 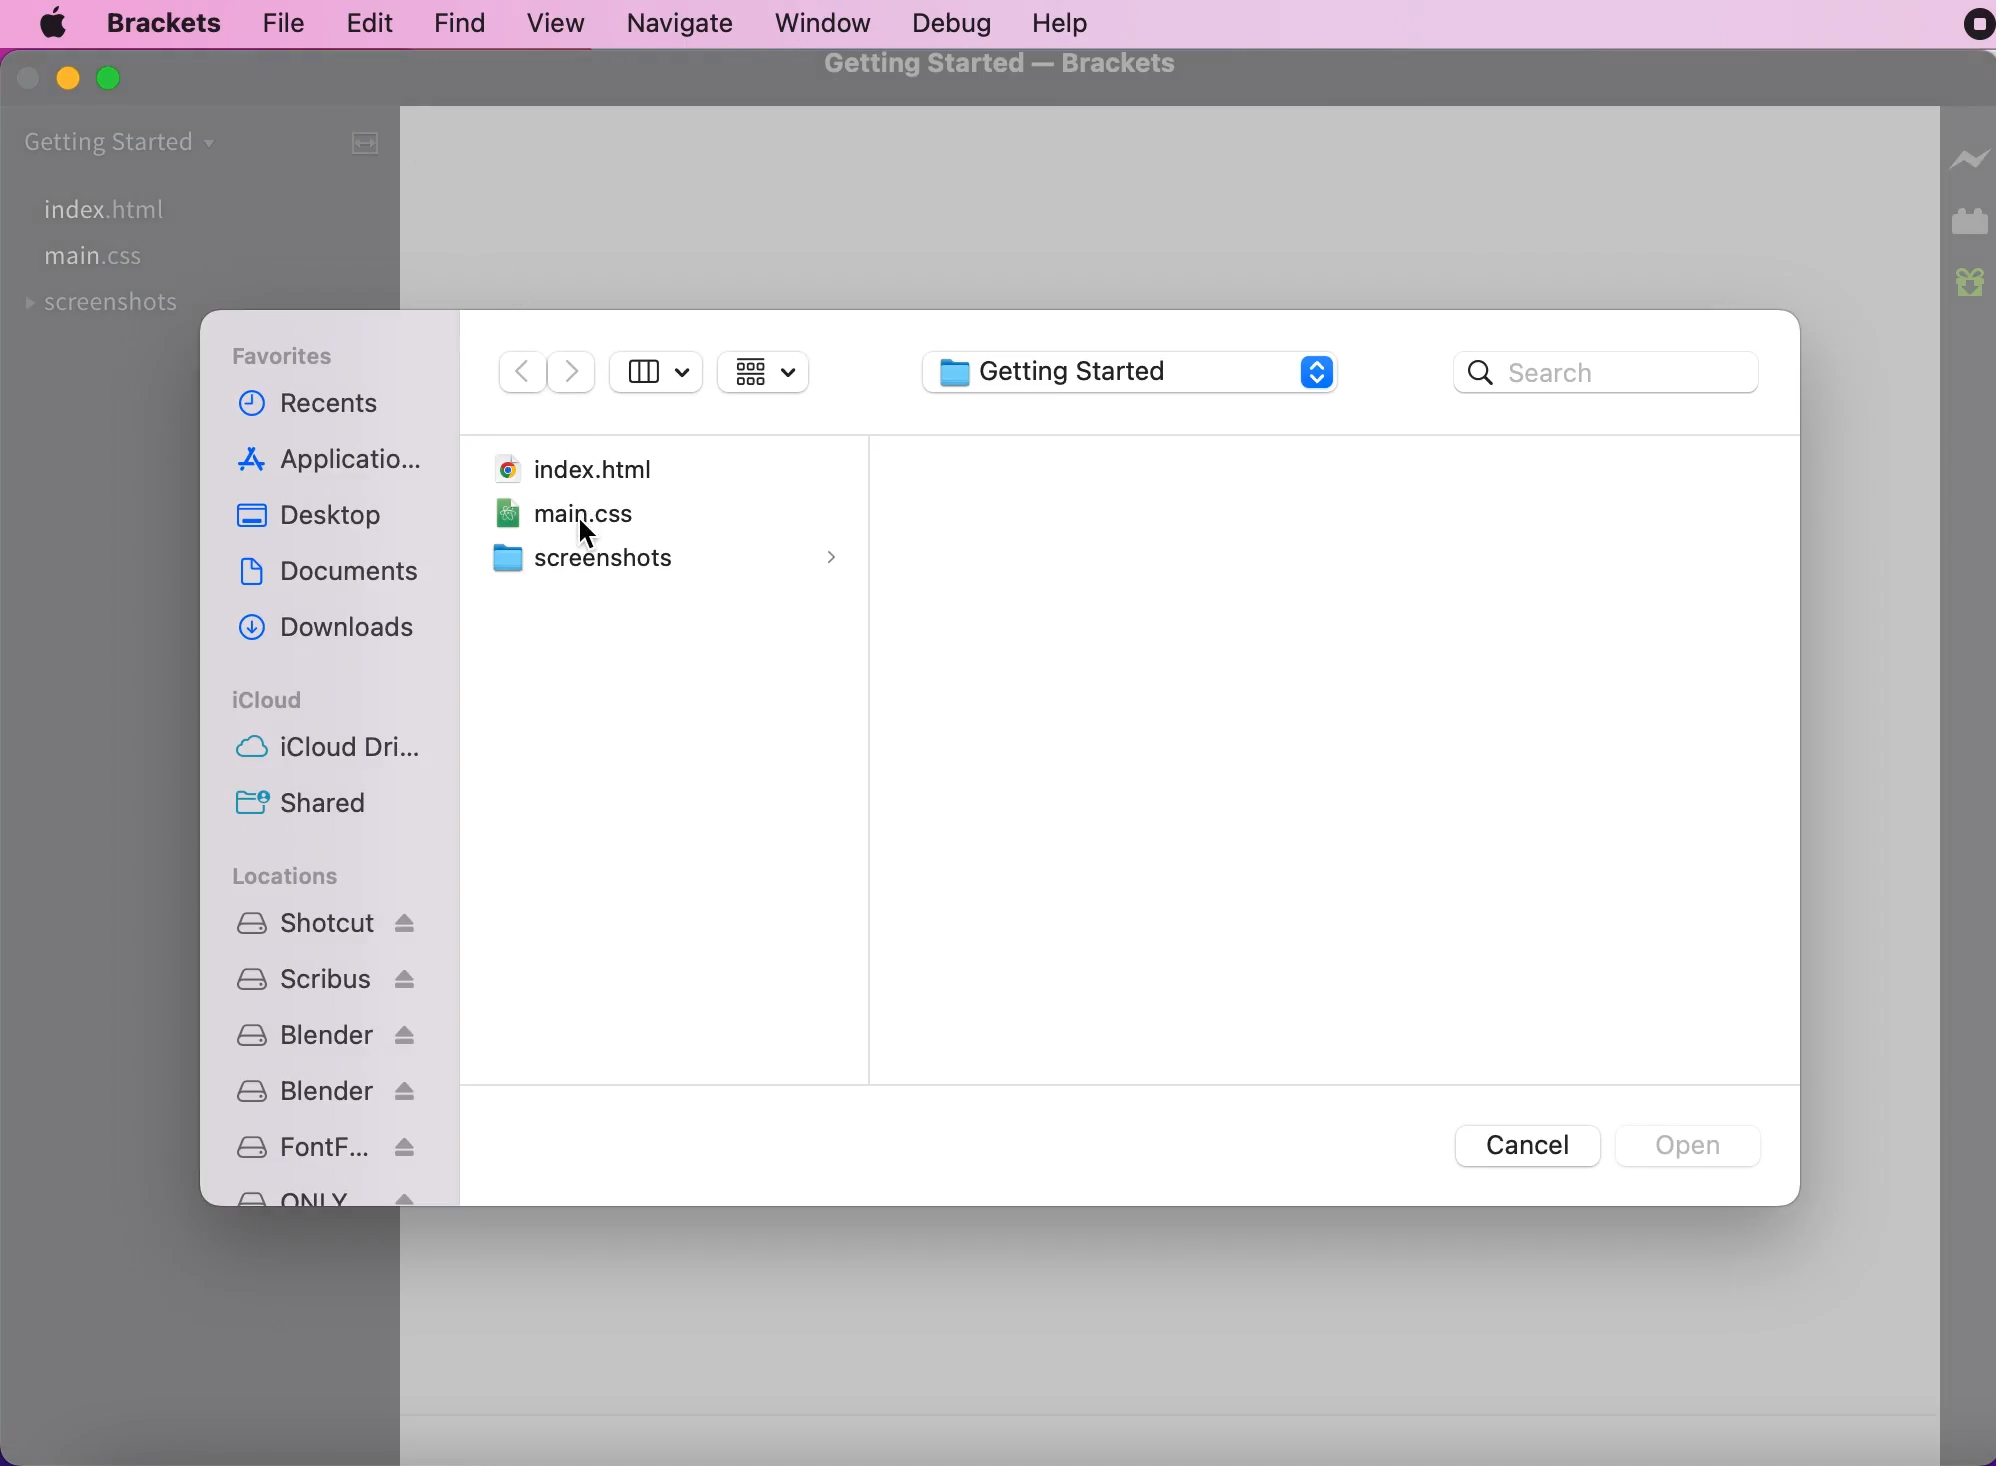 What do you see at coordinates (158, 207) in the screenshot?
I see `index.html` at bounding box center [158, 207].